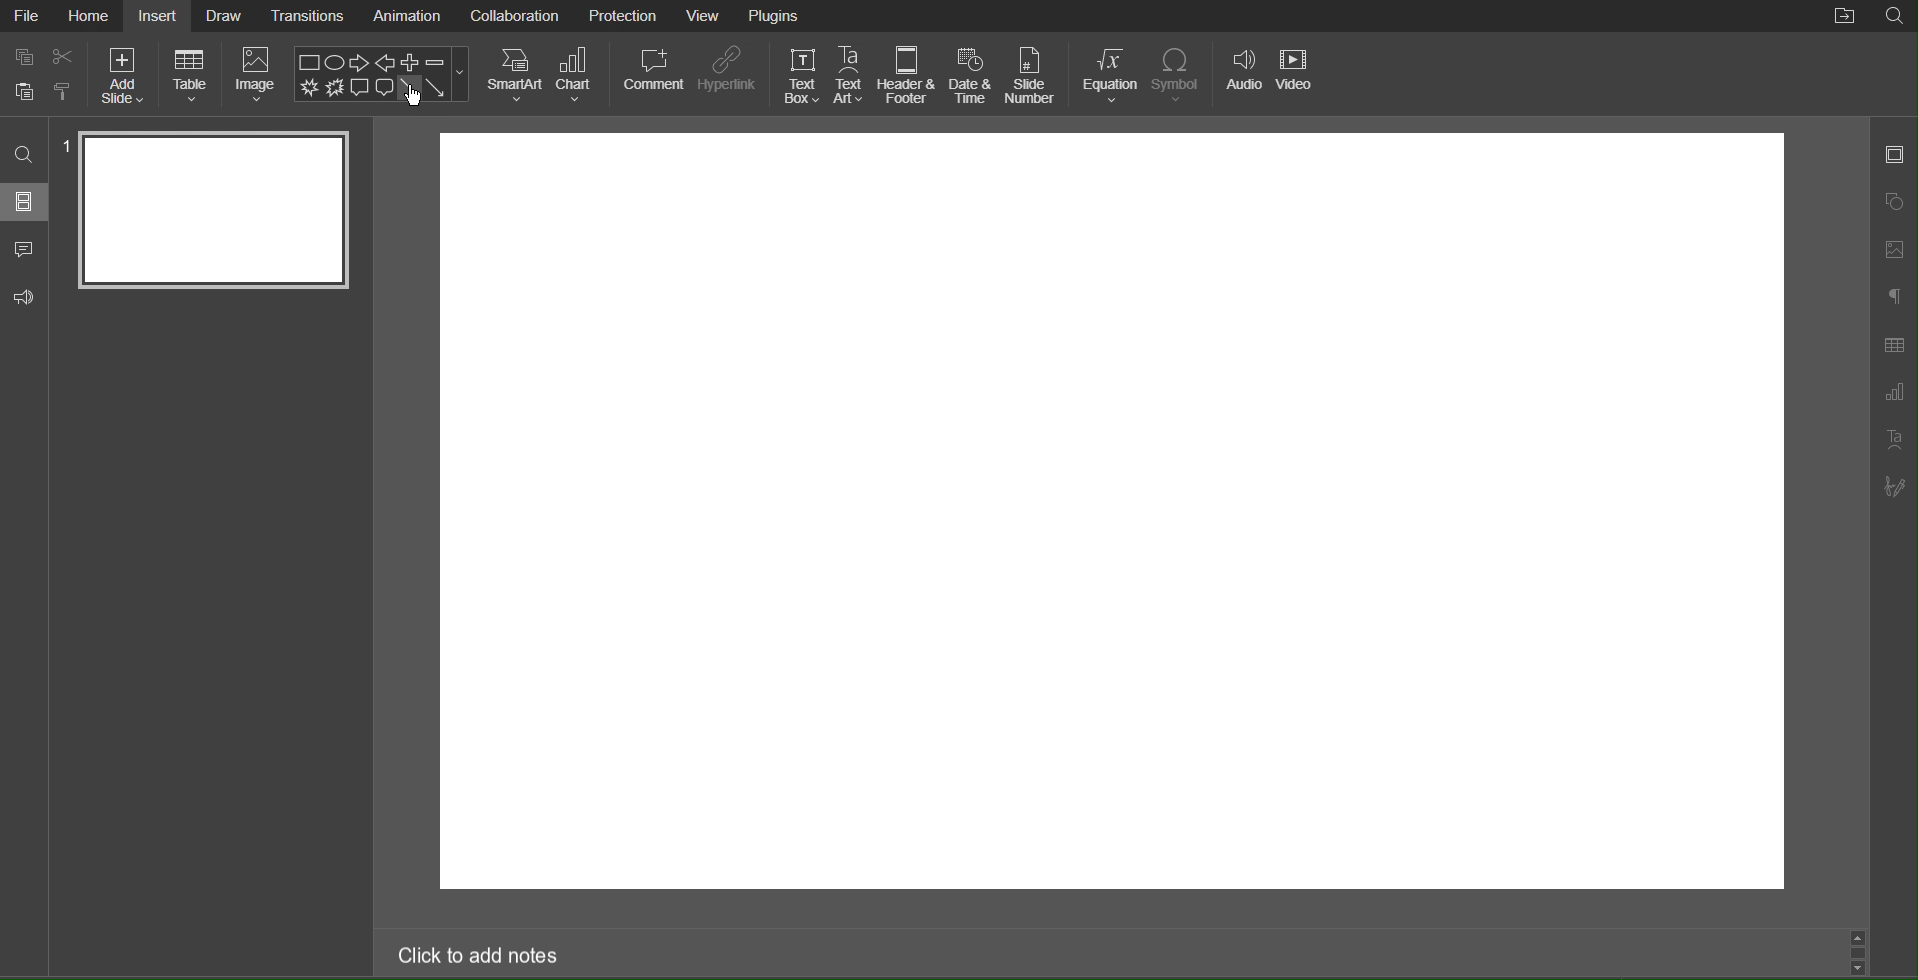  I want to click on Text Art, so click(850, 75).